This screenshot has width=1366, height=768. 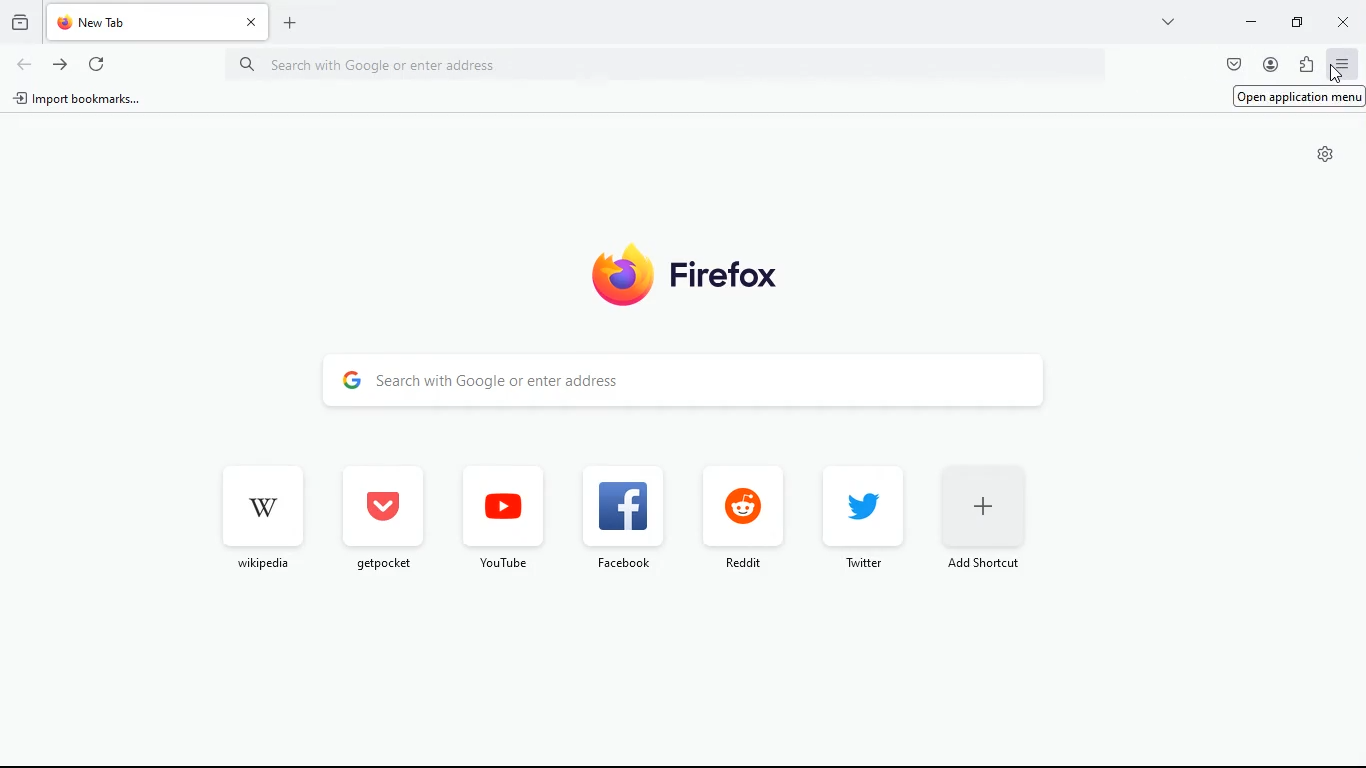 I want to click on get pocket, so click(x=382, y=526).